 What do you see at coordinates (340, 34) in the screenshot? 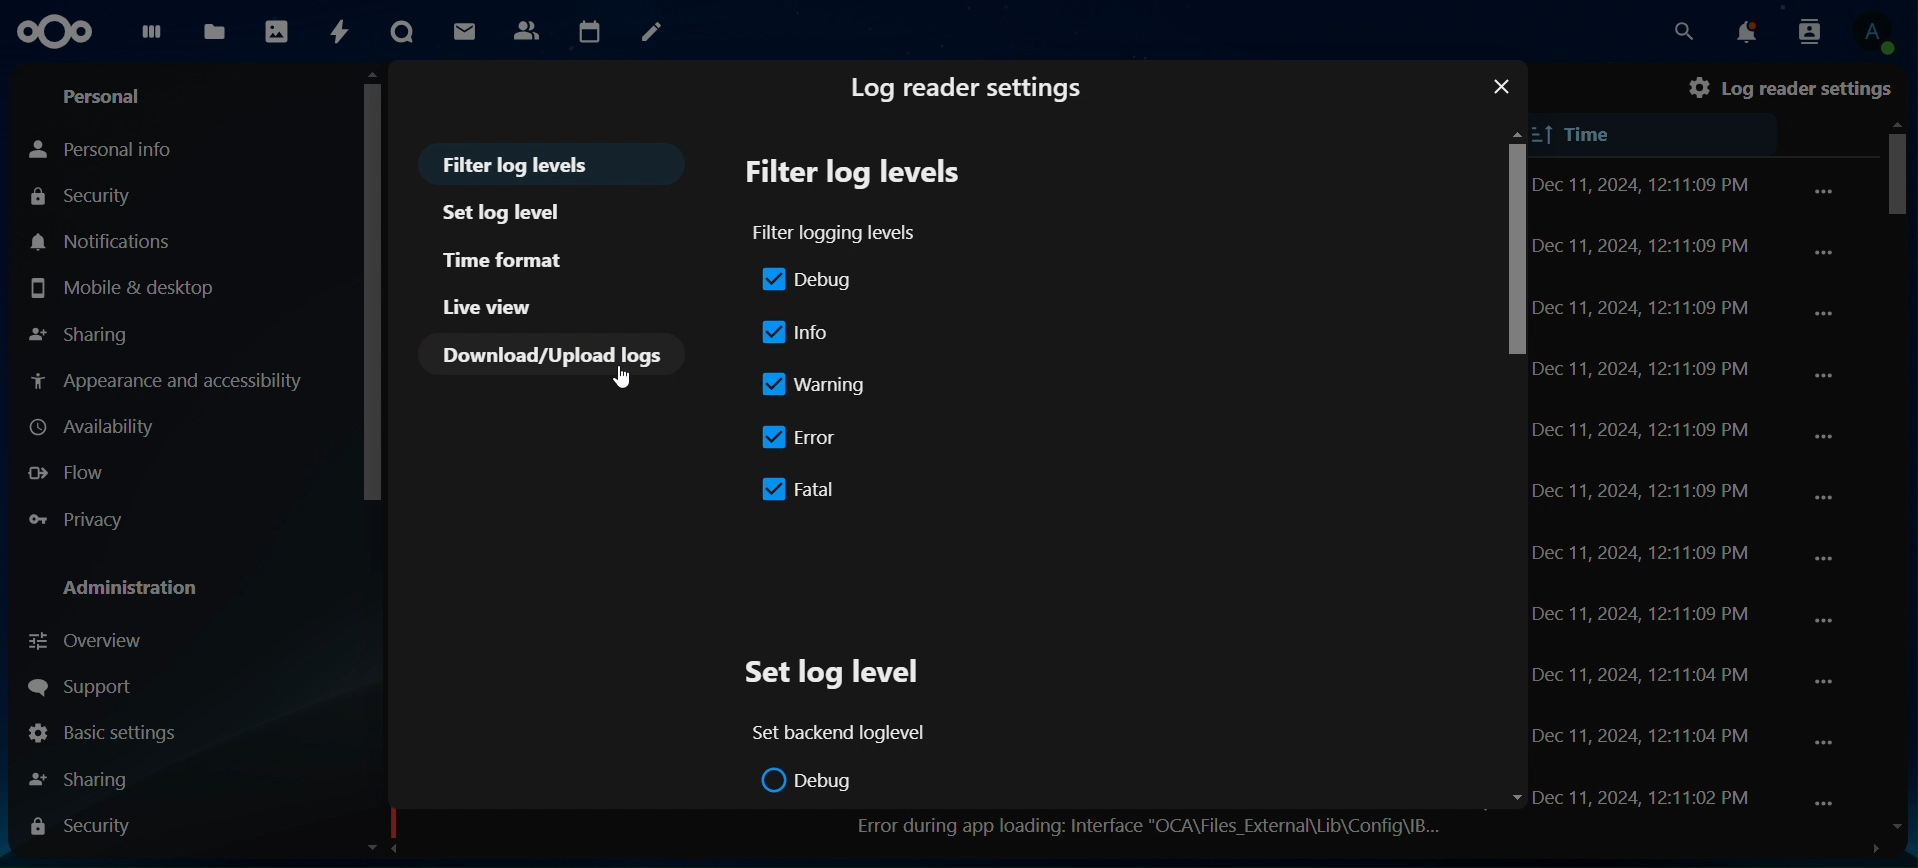
I see `activity` at bounding box center [340, 34].